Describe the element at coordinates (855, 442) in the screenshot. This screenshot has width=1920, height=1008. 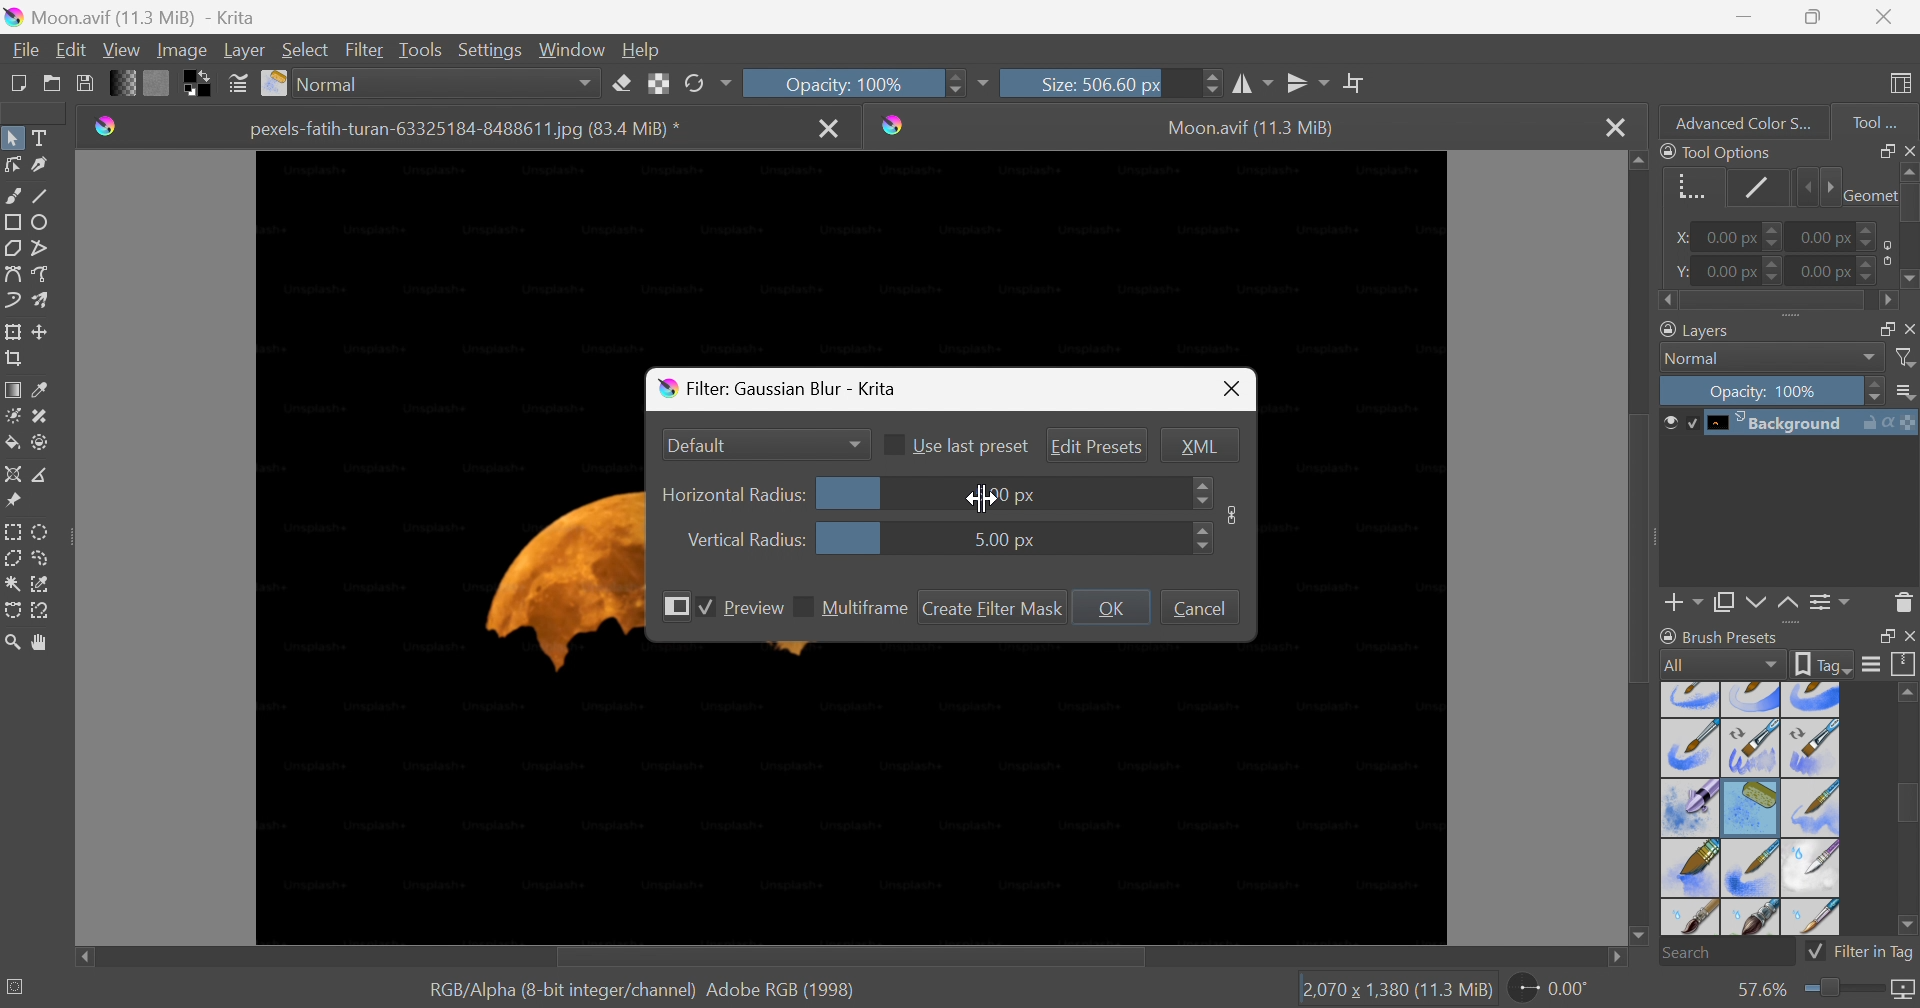
I see `Drop Down` at that location.